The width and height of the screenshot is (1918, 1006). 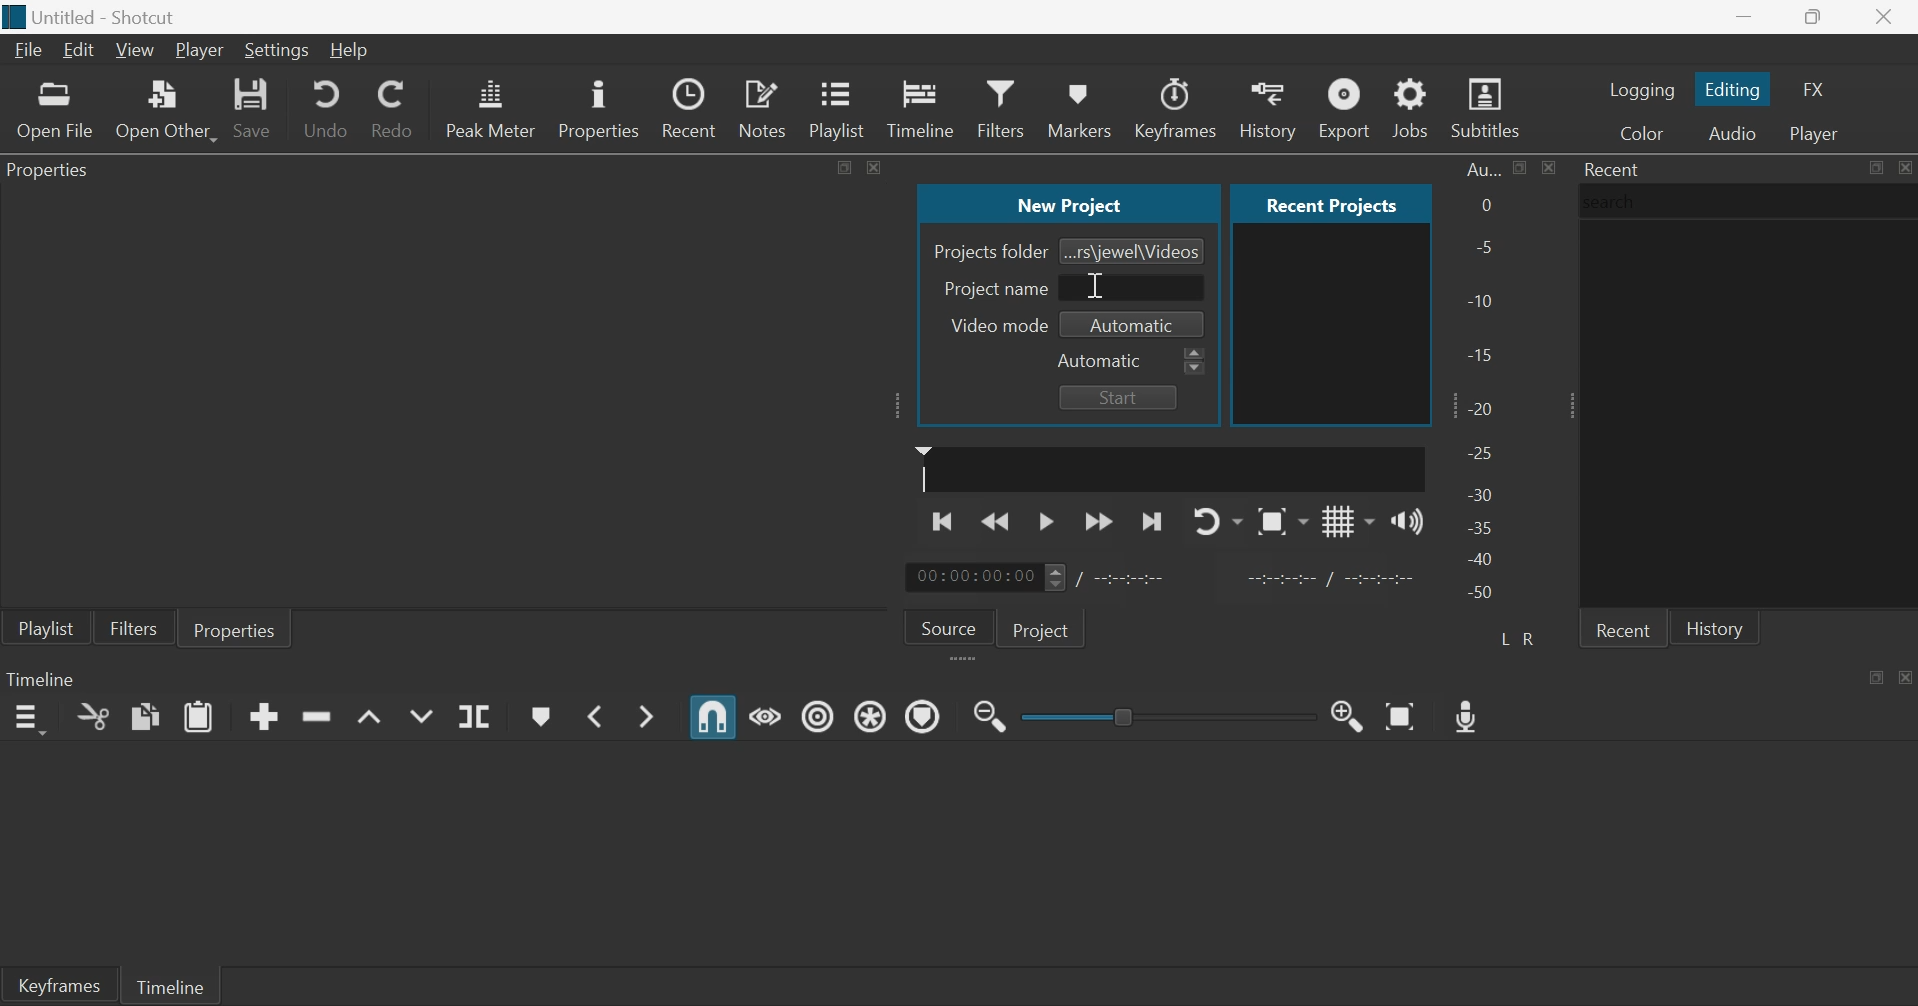 I want to click on Jobs, so click(x=1410, y=107).